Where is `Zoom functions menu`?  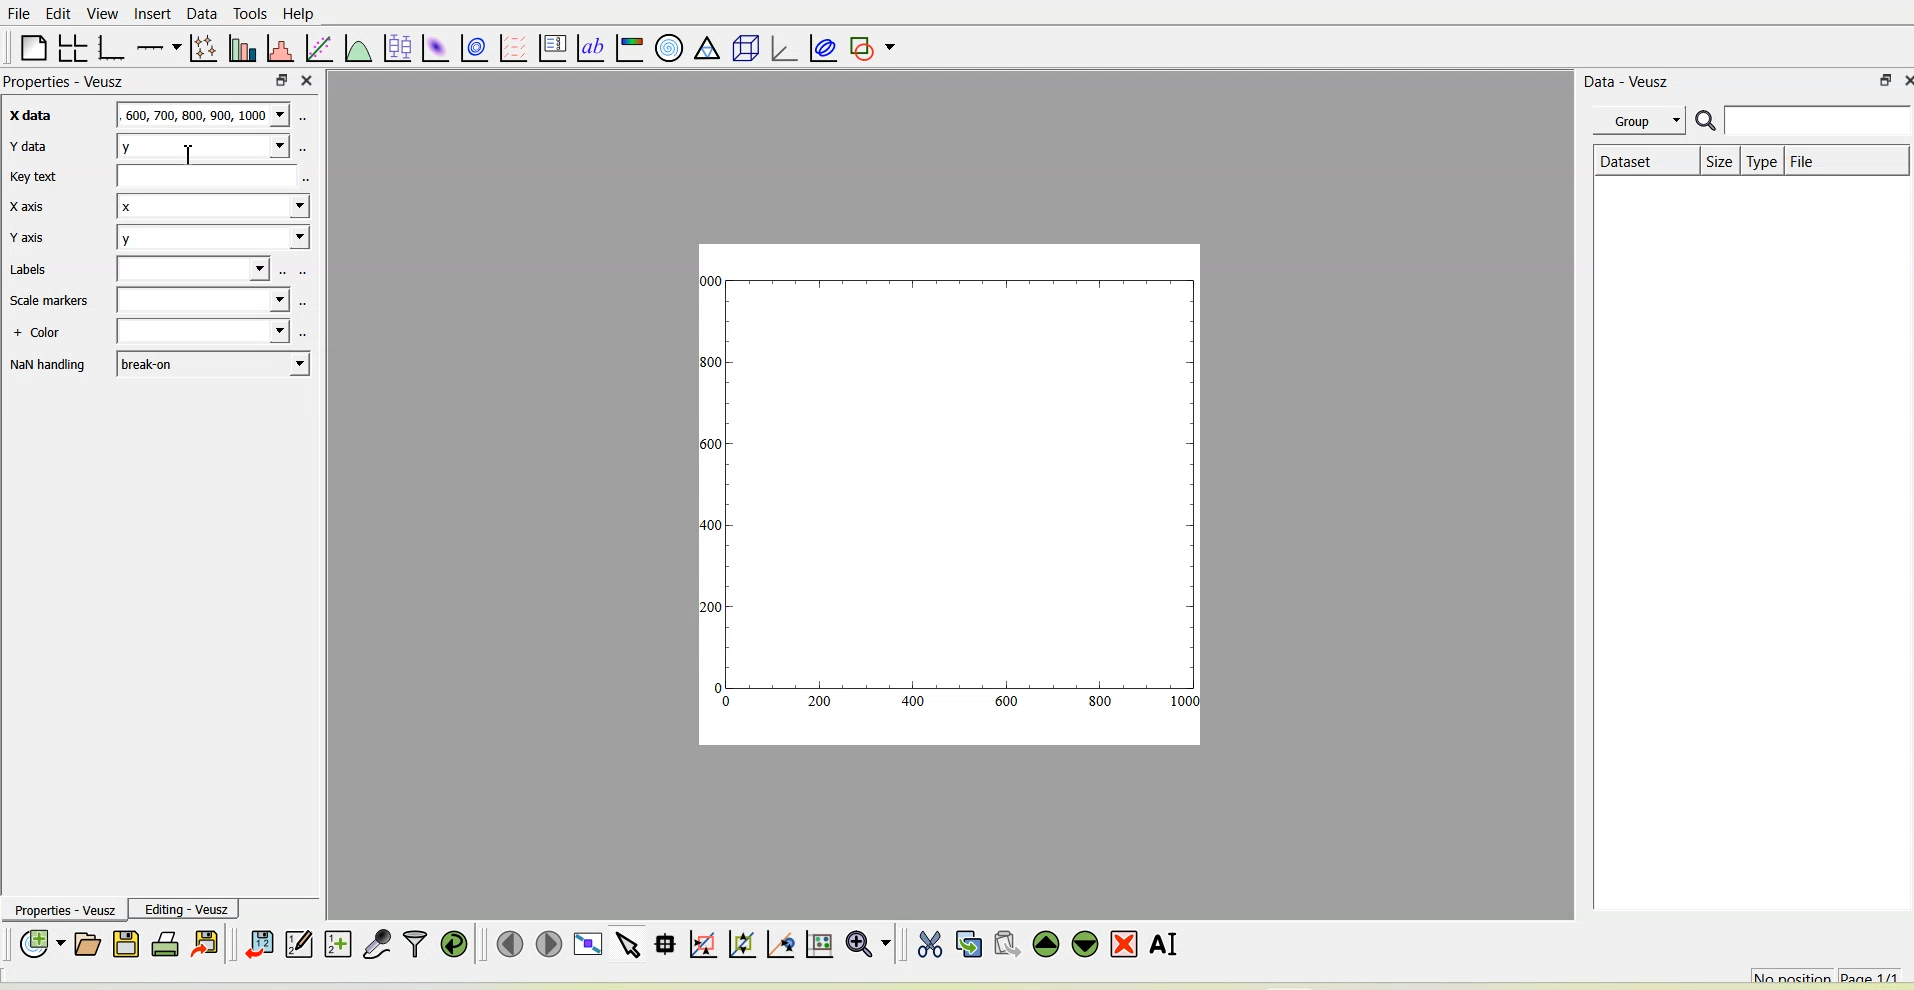 Zoom functions menu is located at coordinates (869, 945).